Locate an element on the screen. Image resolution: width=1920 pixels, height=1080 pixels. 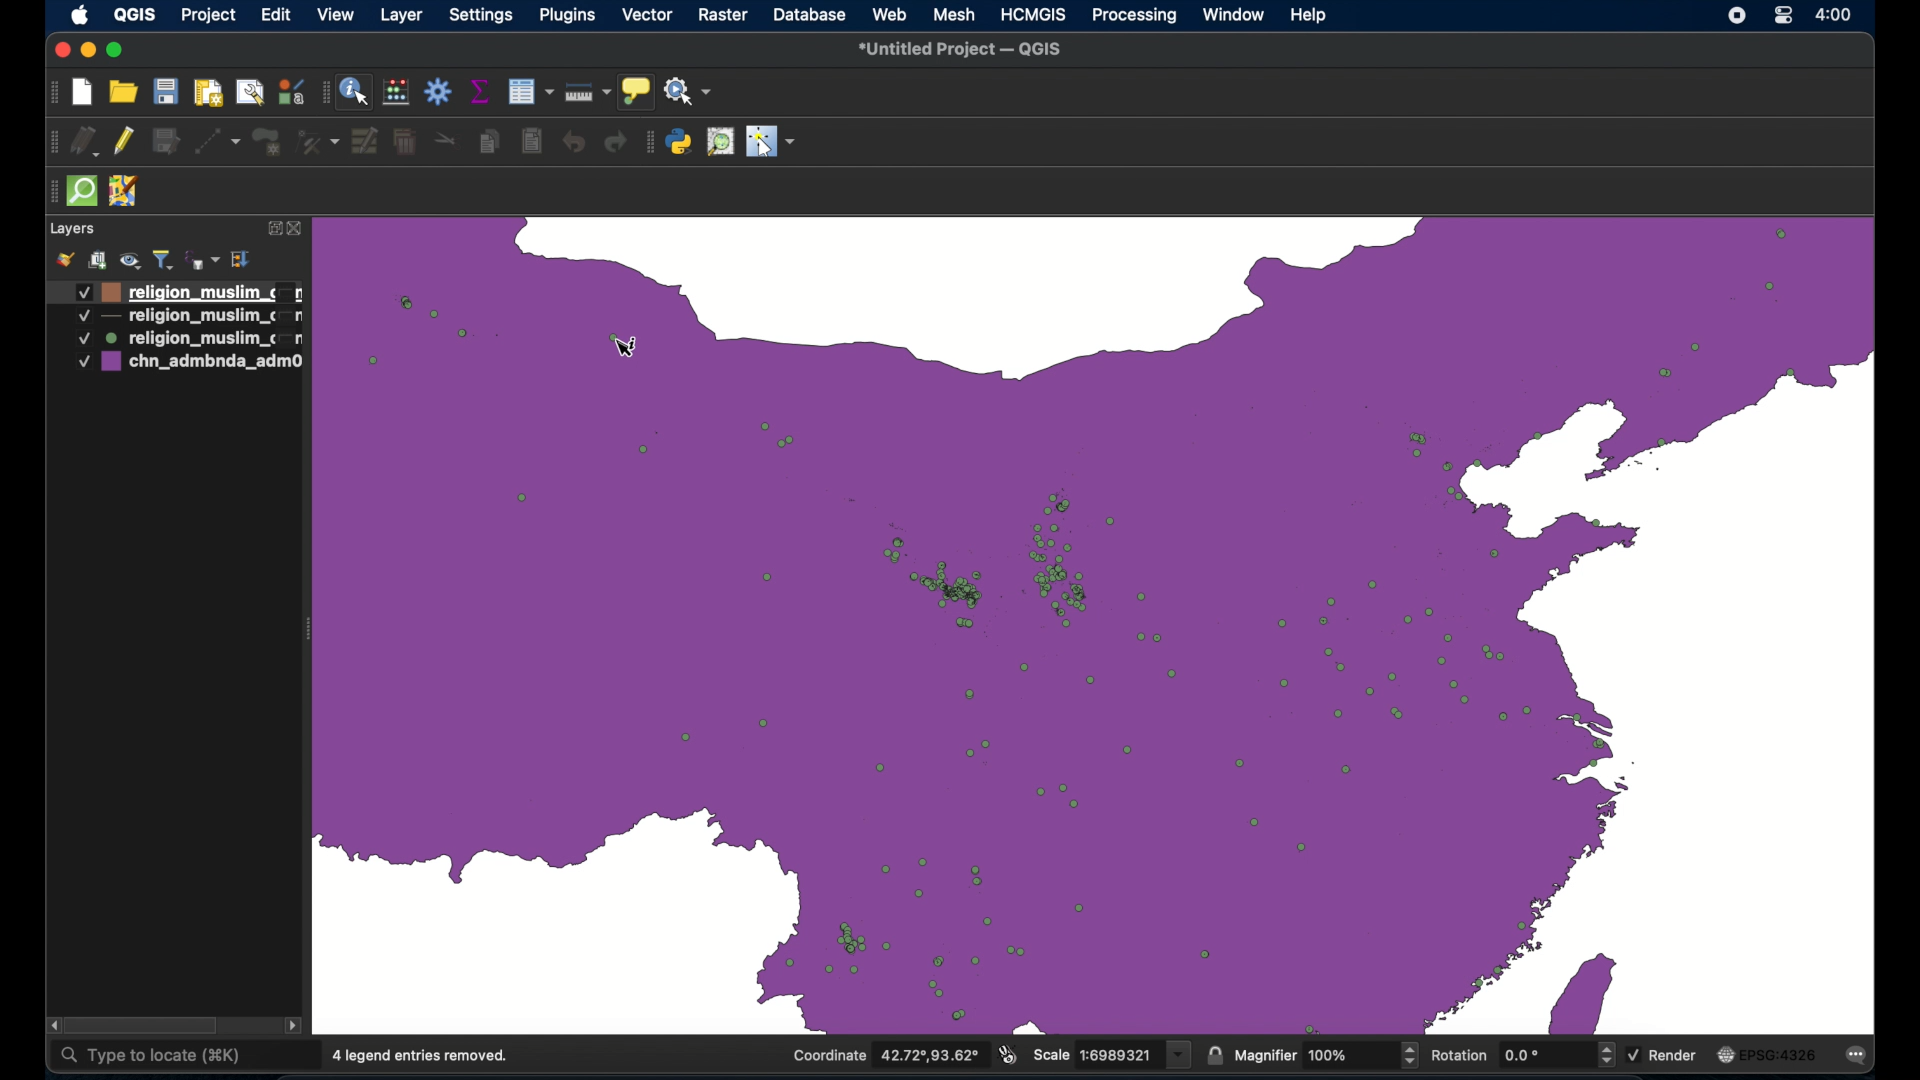
undo is located at coordinates (577, 145).